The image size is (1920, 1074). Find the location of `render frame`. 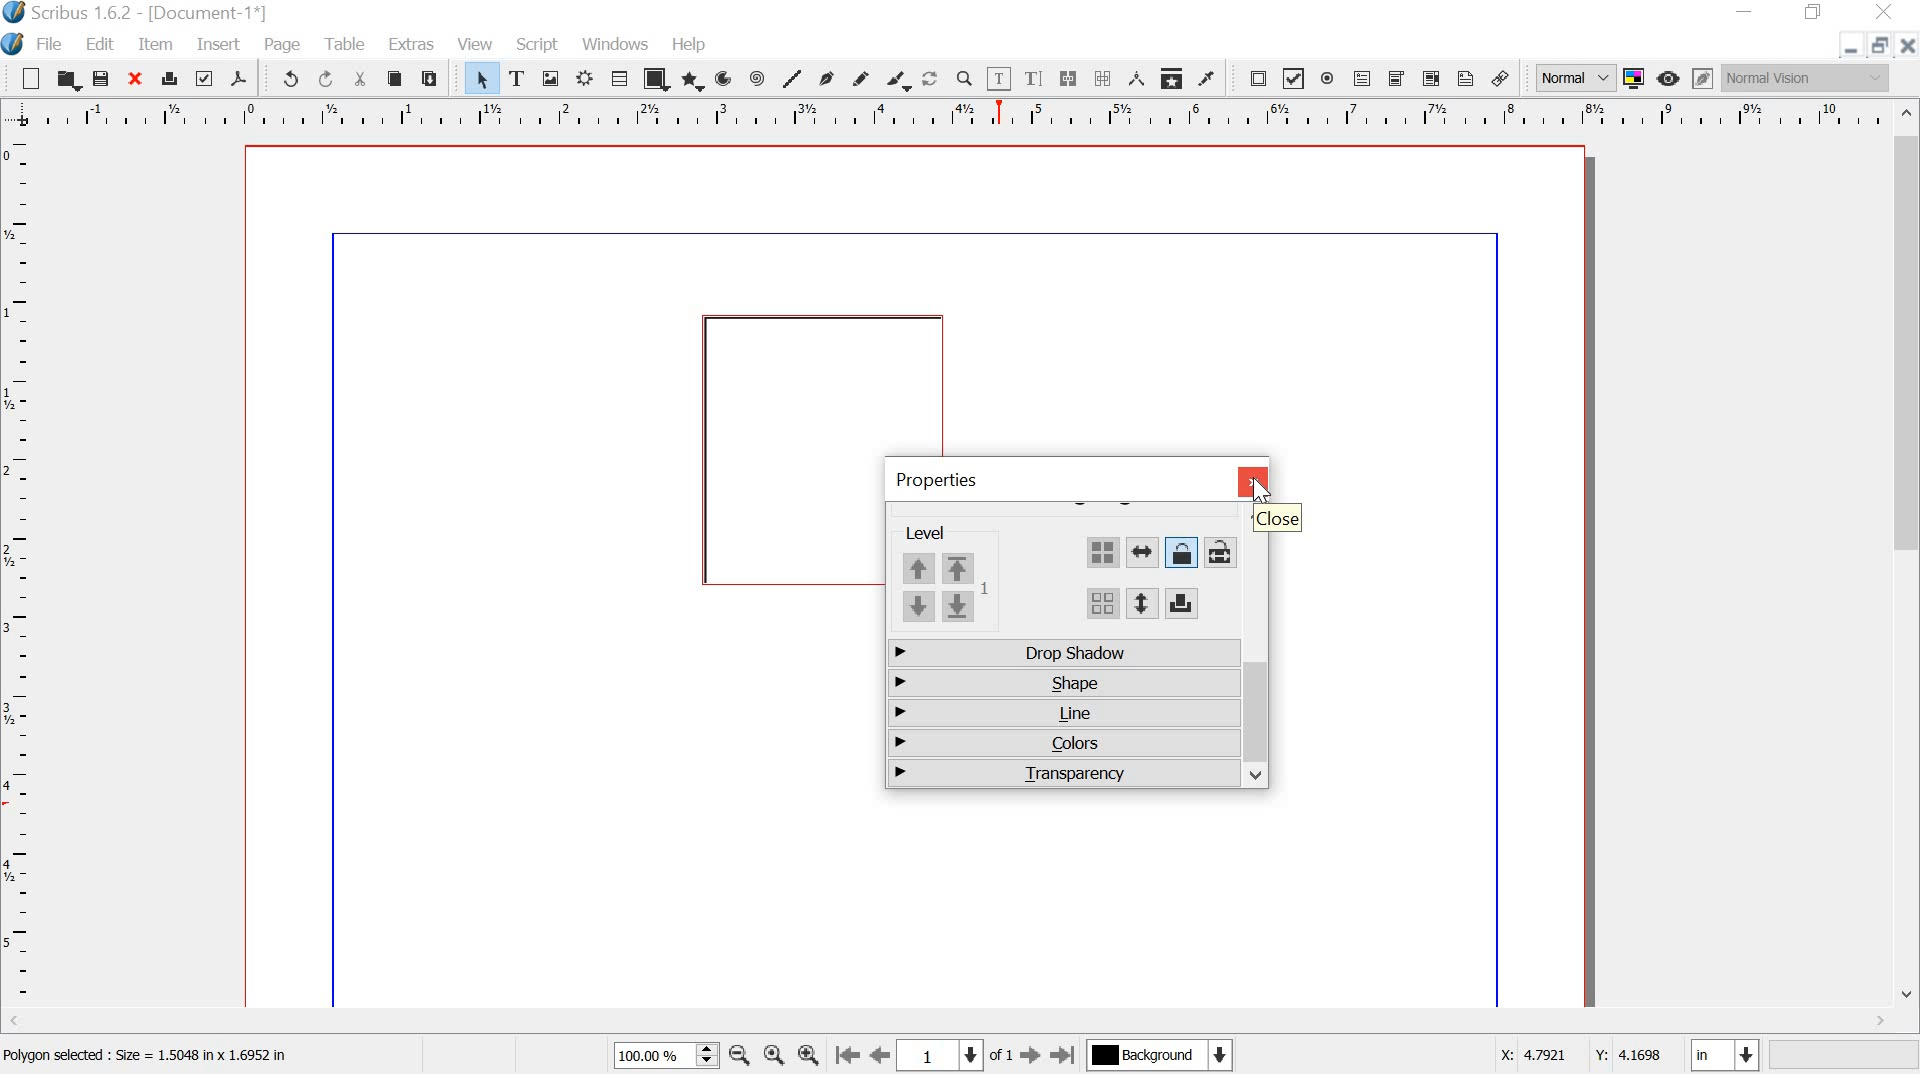

render frame is located at coordinates (584, 80).